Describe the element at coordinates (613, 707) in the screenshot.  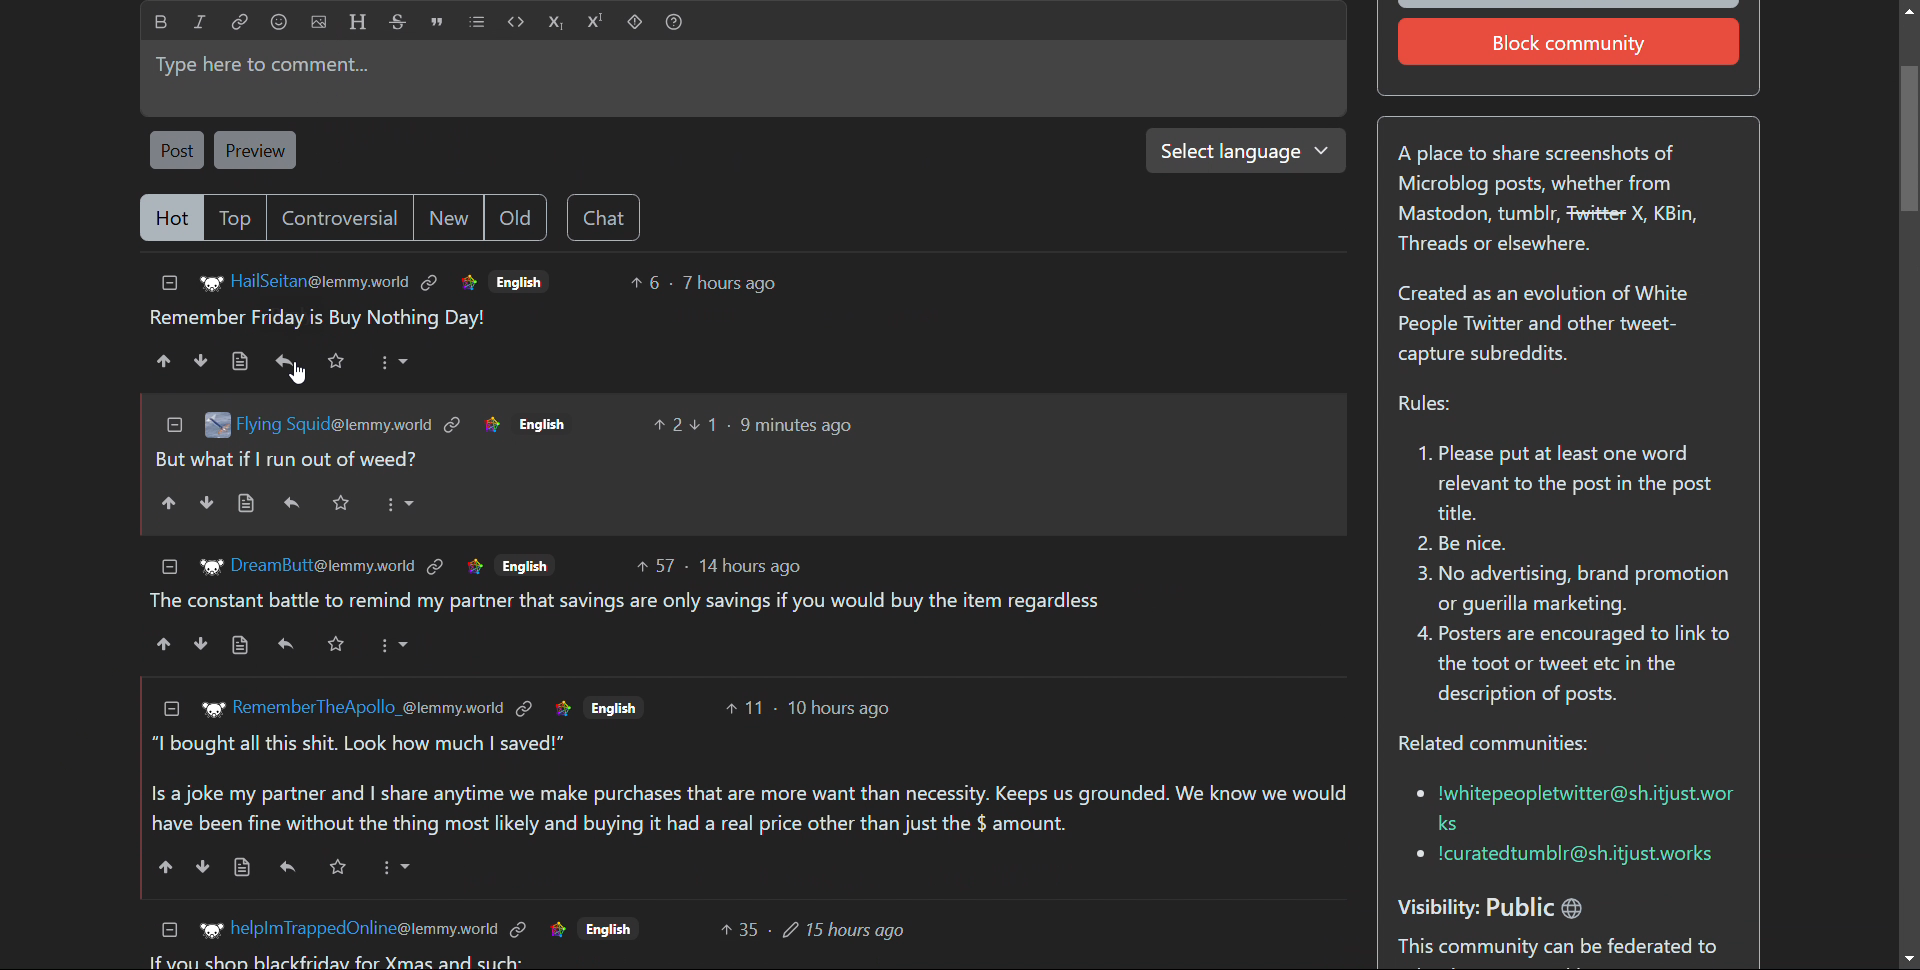
I see `language` at that location.